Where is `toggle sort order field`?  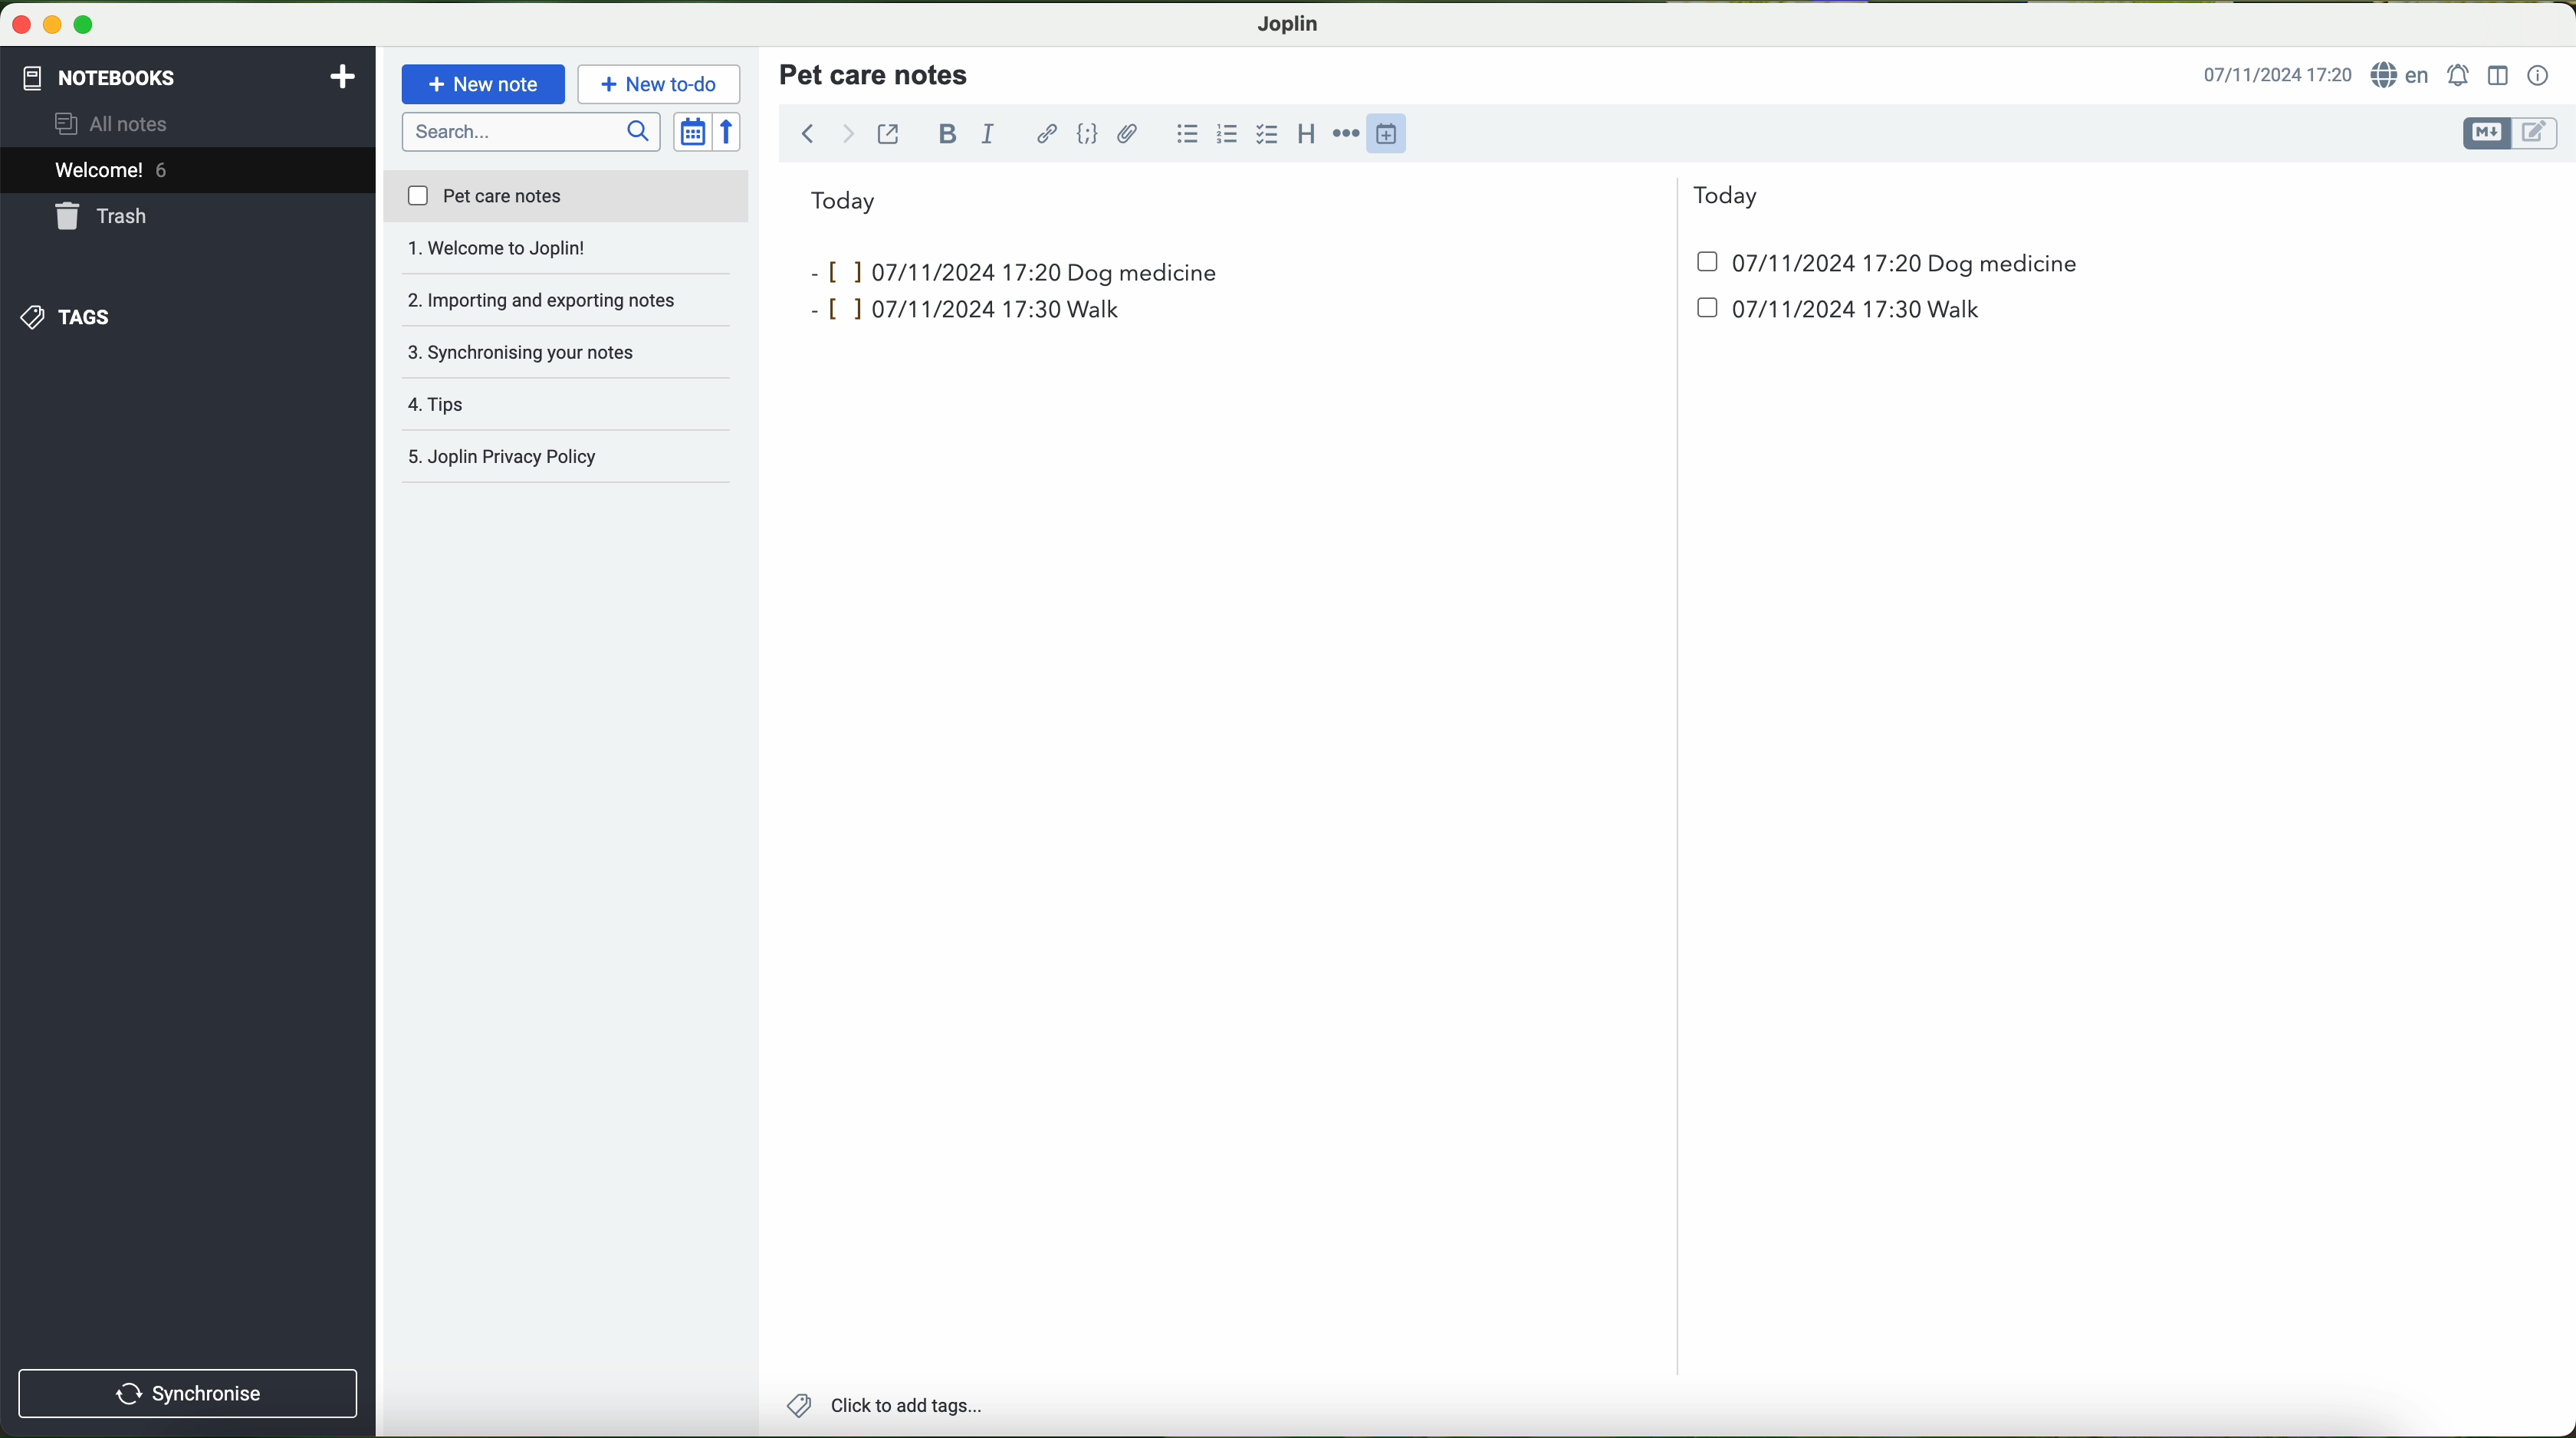 toggle sort order field is located at coordinates (694, 133).